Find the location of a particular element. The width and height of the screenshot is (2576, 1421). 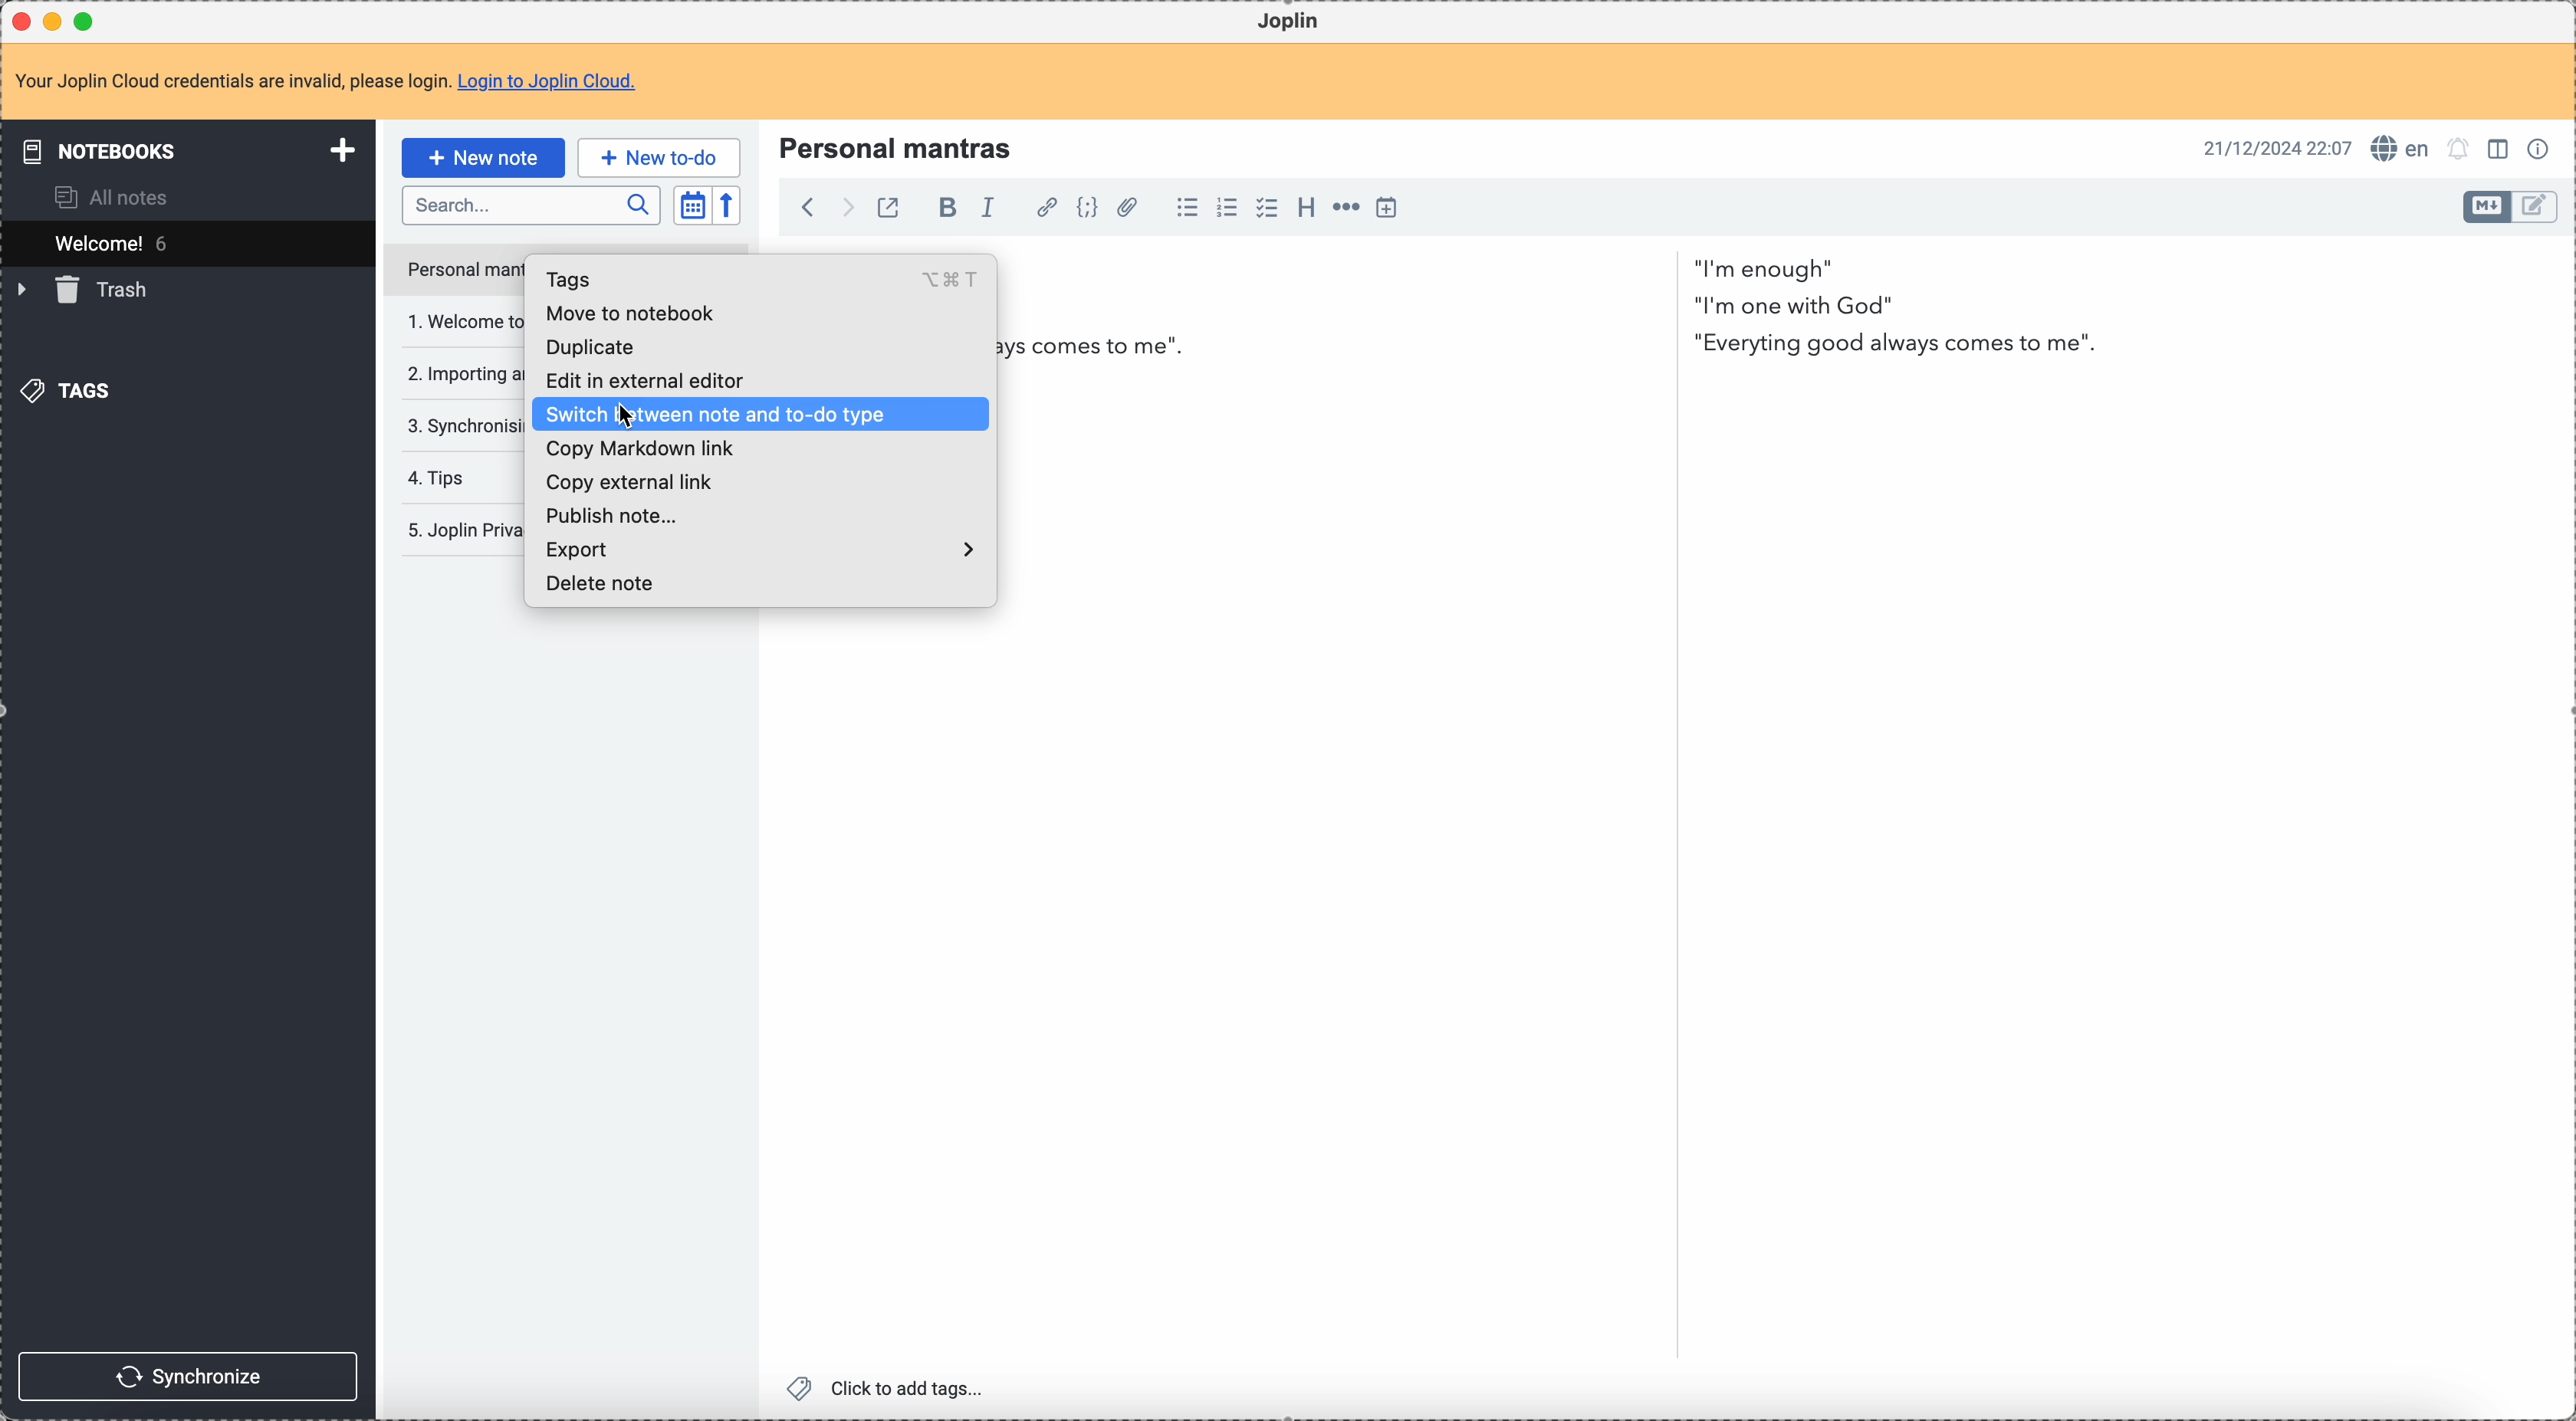

tags is located at coordinates (64, 391).